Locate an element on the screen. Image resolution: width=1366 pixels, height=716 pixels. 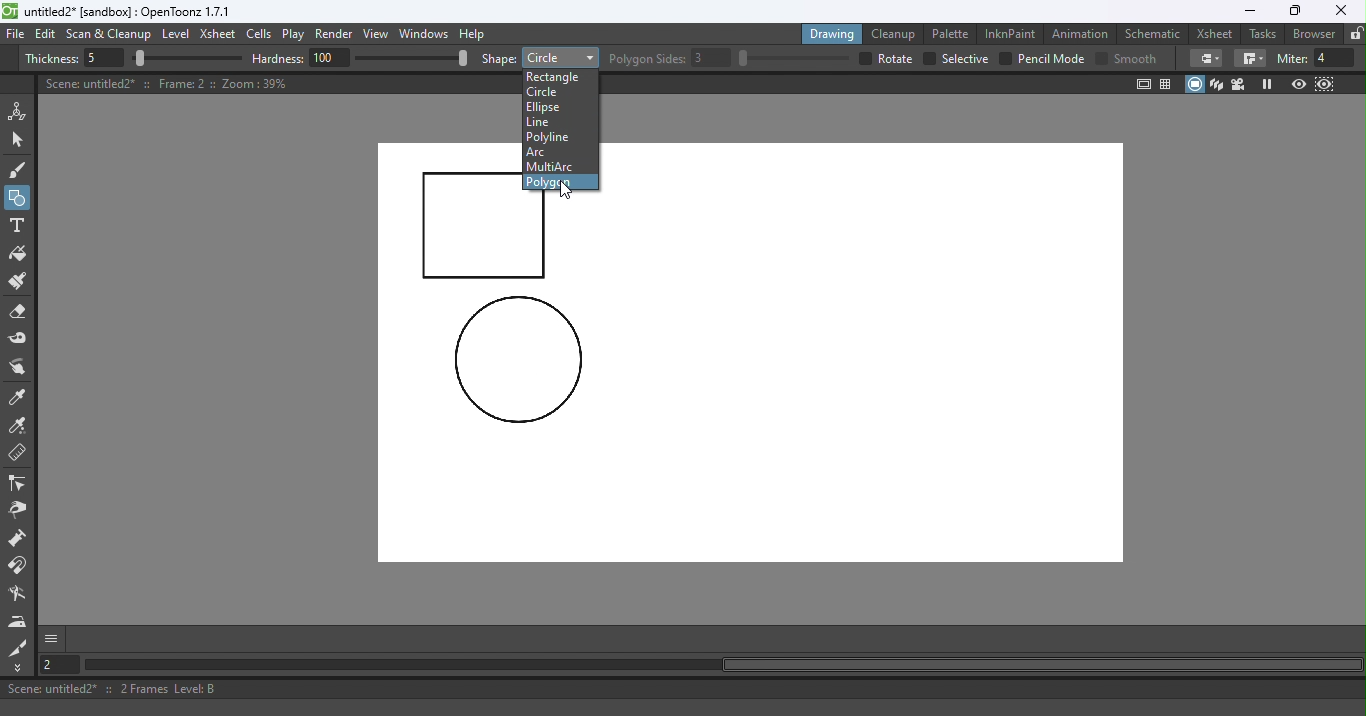
over all is located at coordinates (897, 58).